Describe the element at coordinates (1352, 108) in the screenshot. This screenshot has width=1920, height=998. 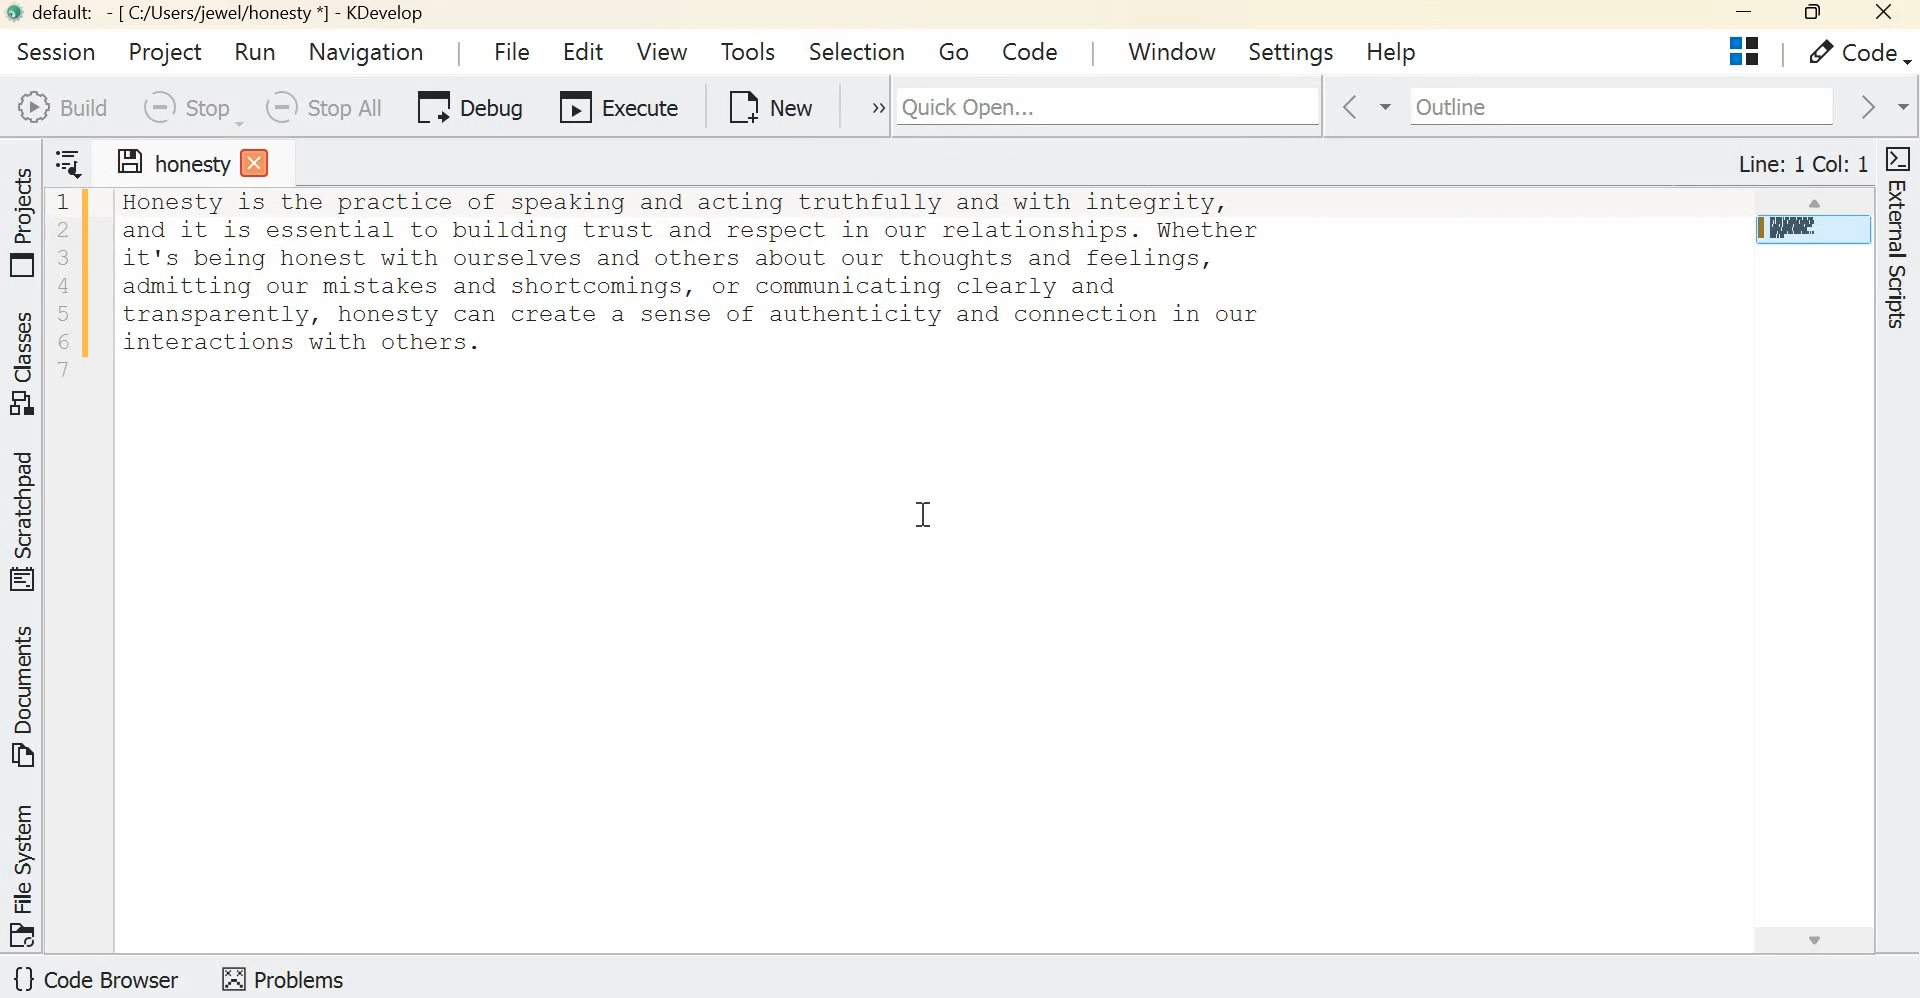
I see `Go back in context history` at that location.